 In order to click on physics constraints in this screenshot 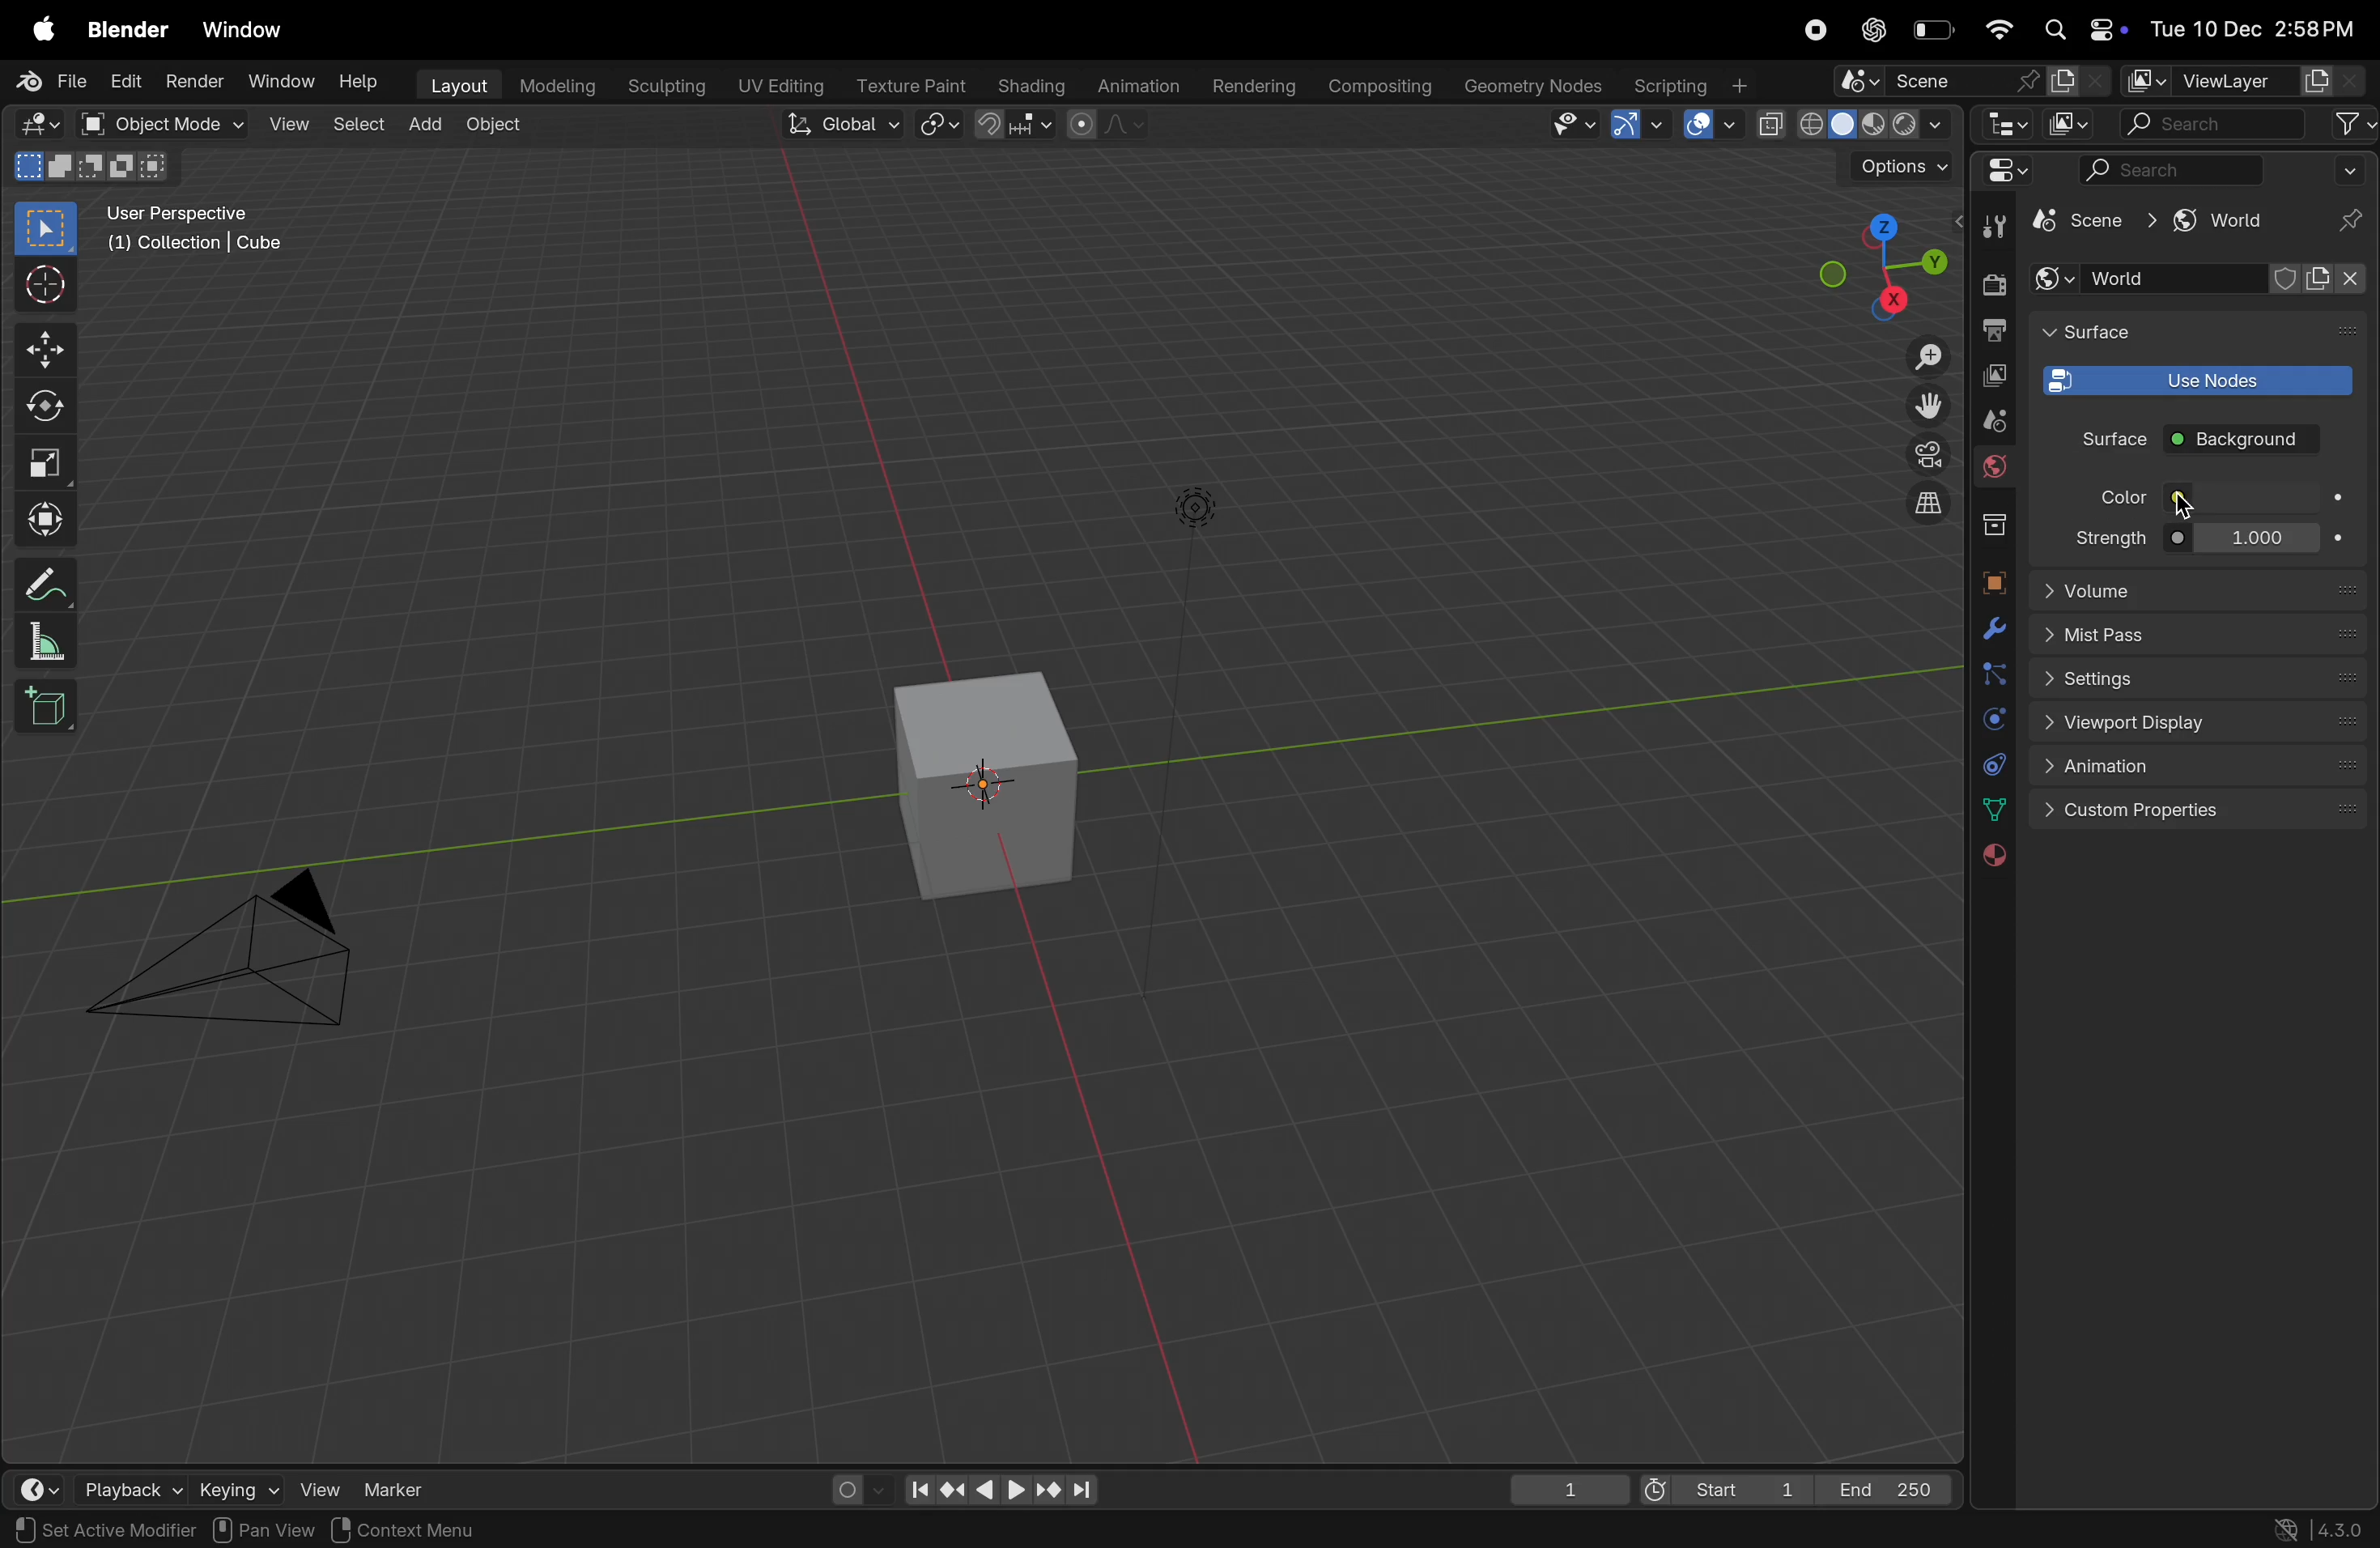, I will do `click(1992, 721)`.